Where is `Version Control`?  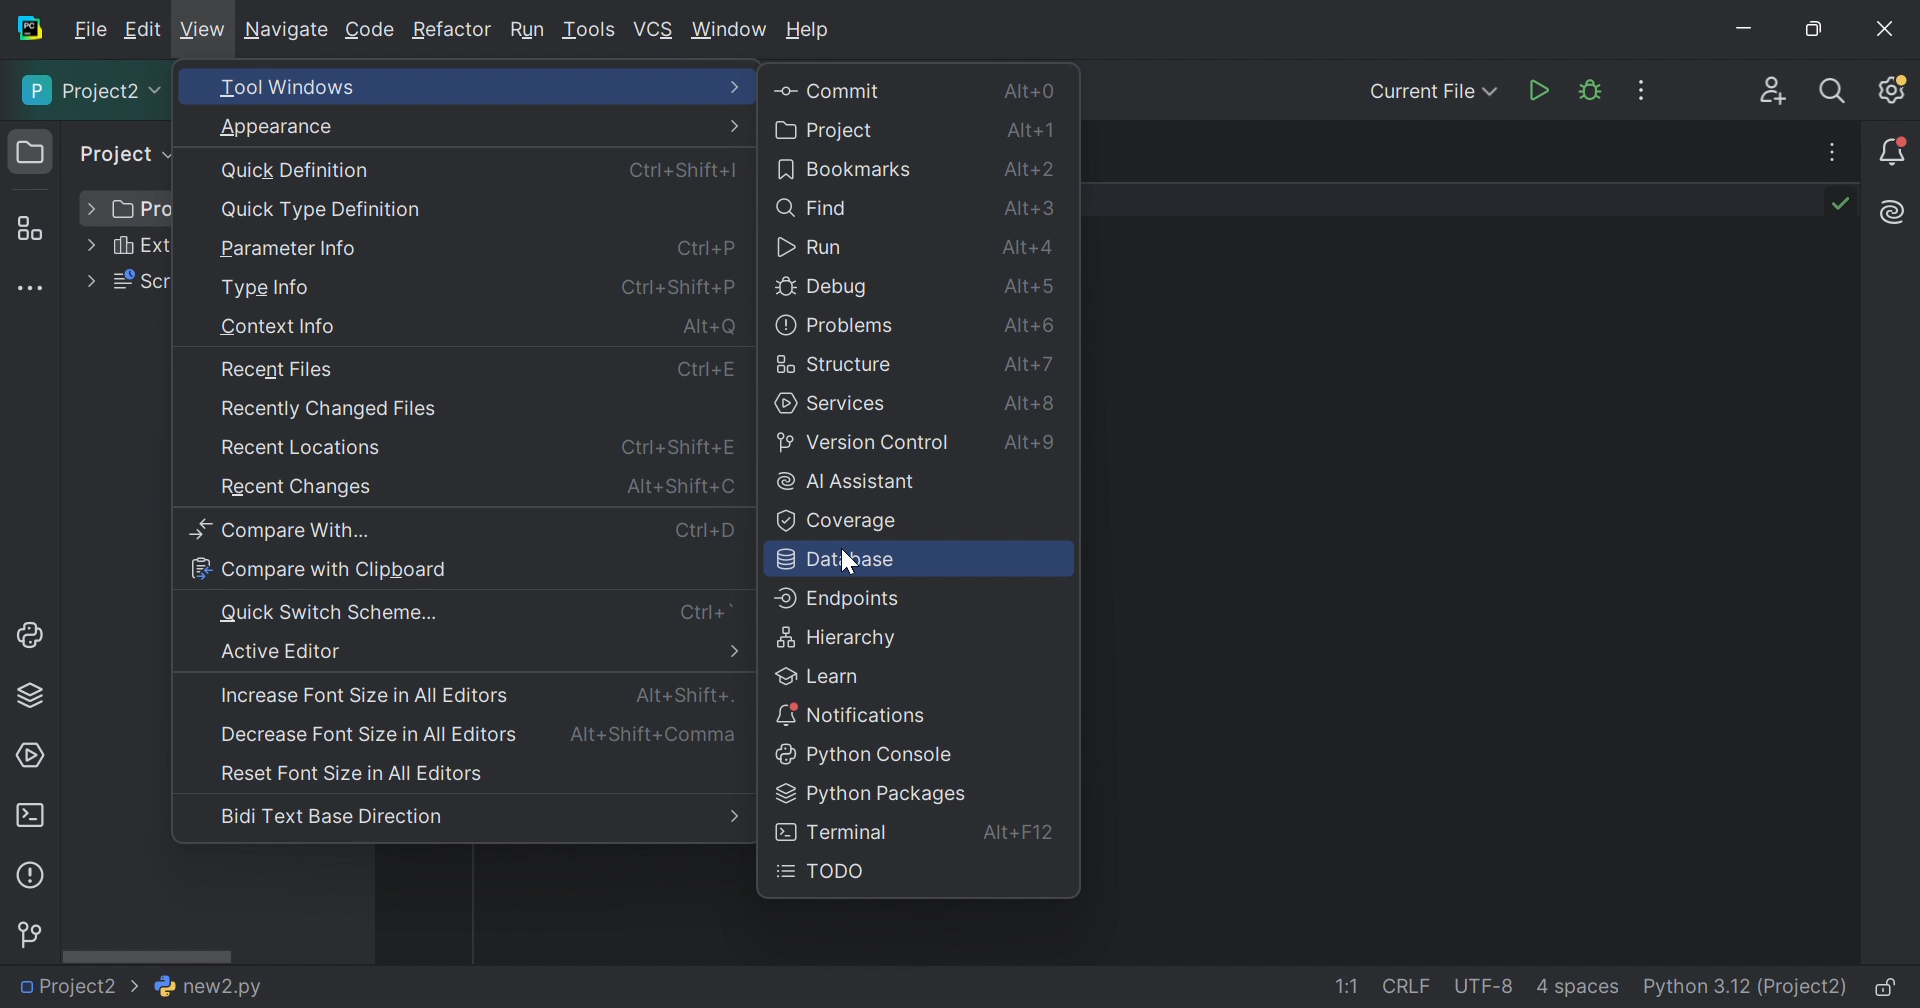 Version Control is located at coordinates (33, 931).